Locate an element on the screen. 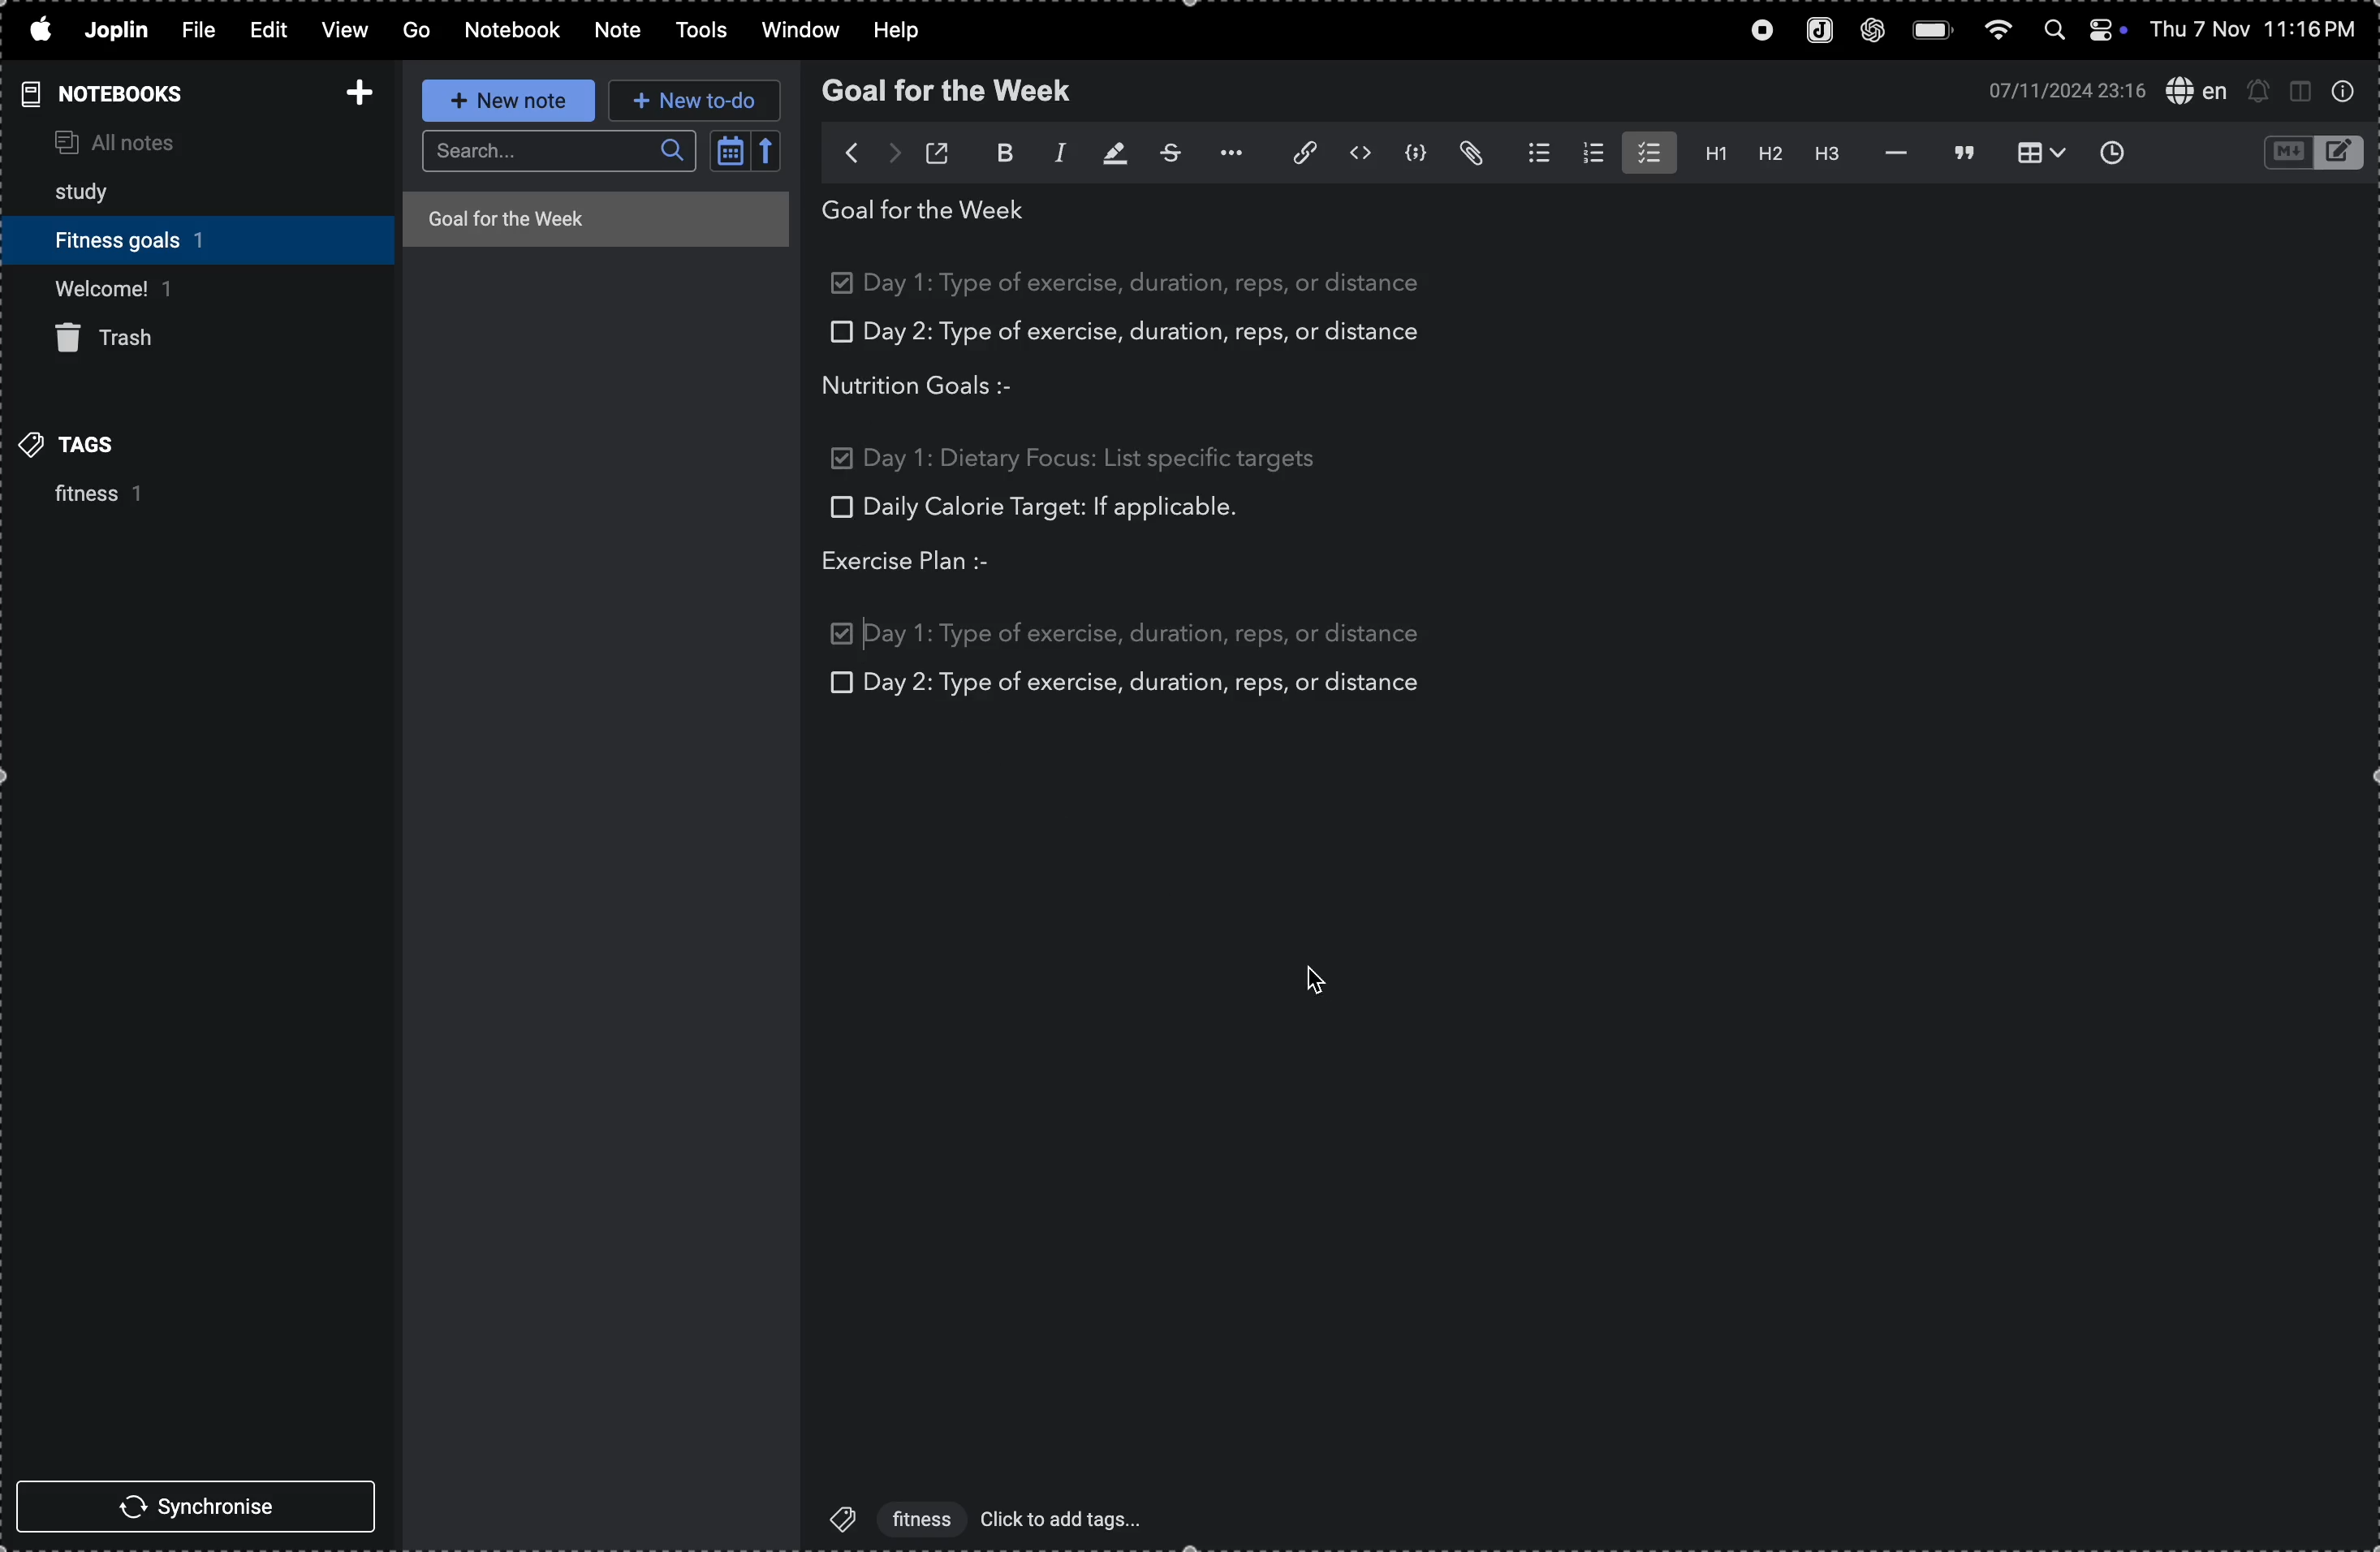  window is located at coordinates (795, 32).